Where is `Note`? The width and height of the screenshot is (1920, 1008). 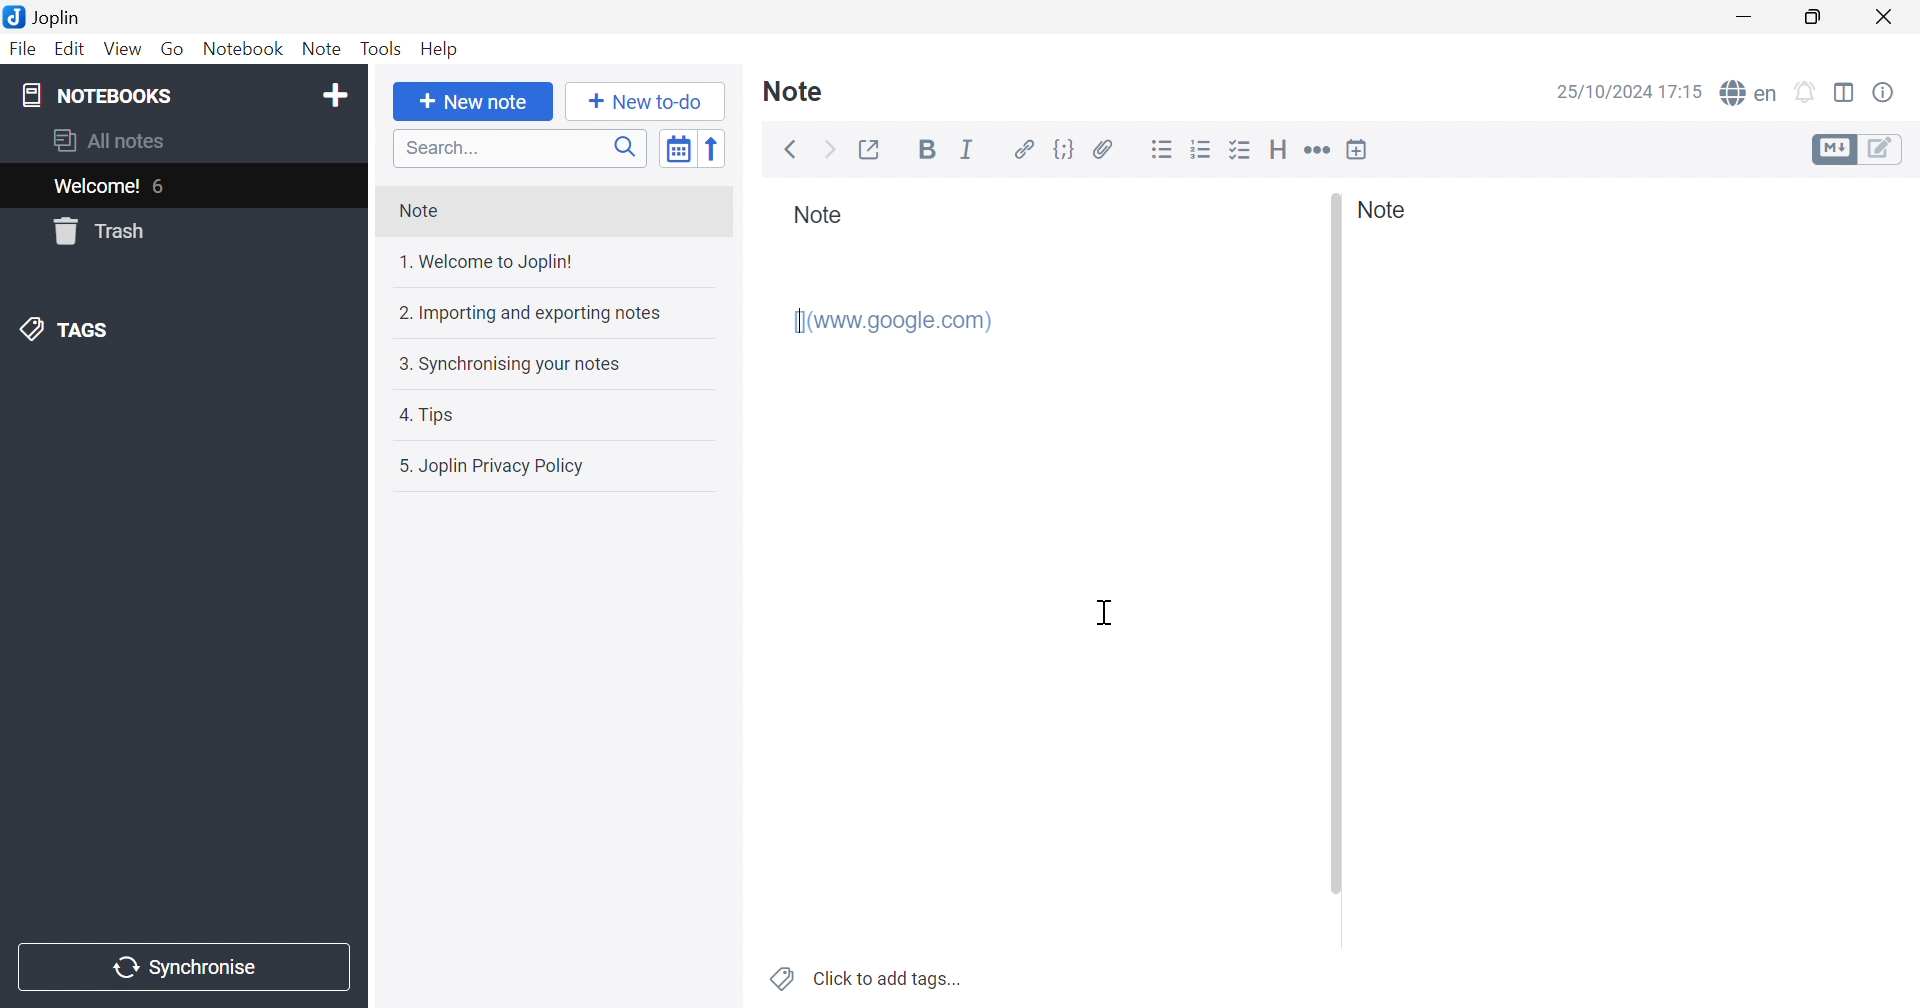
Note is located at coordinates (819, 219).